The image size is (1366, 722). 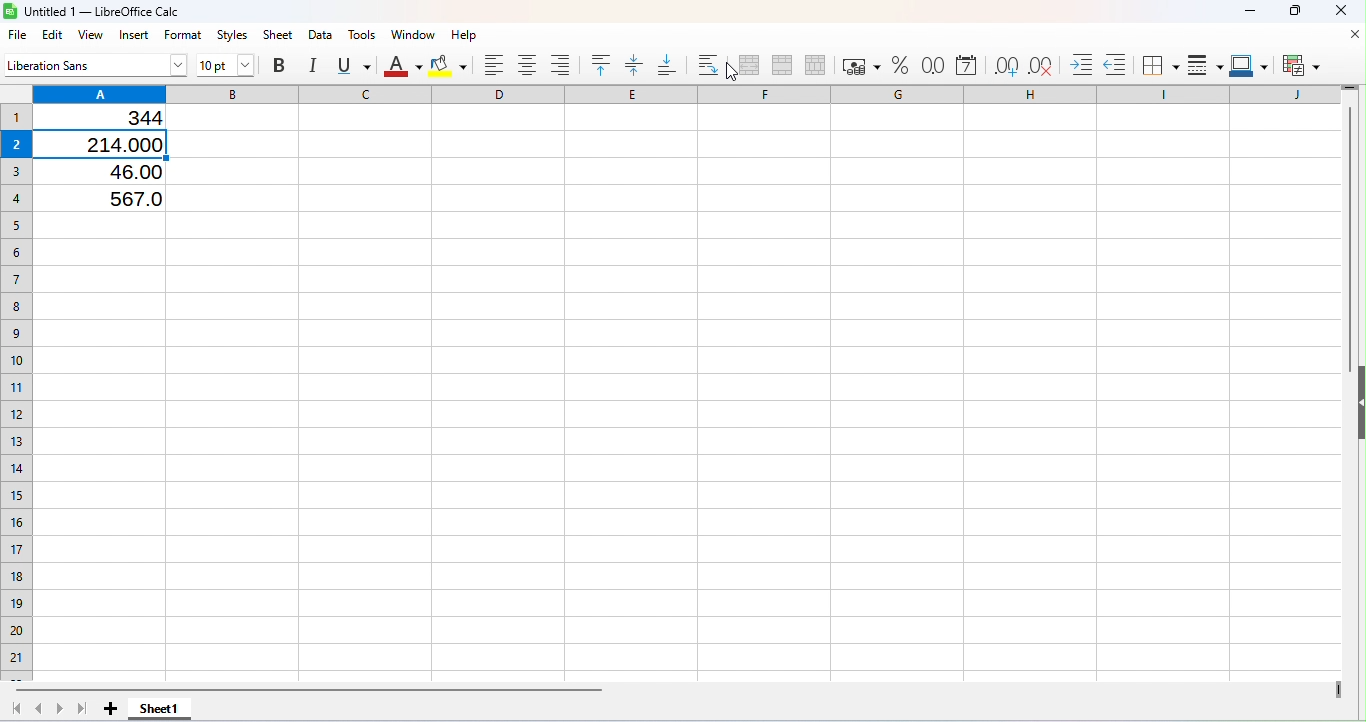 I want to click on Tools, so click(x=360, y=33).